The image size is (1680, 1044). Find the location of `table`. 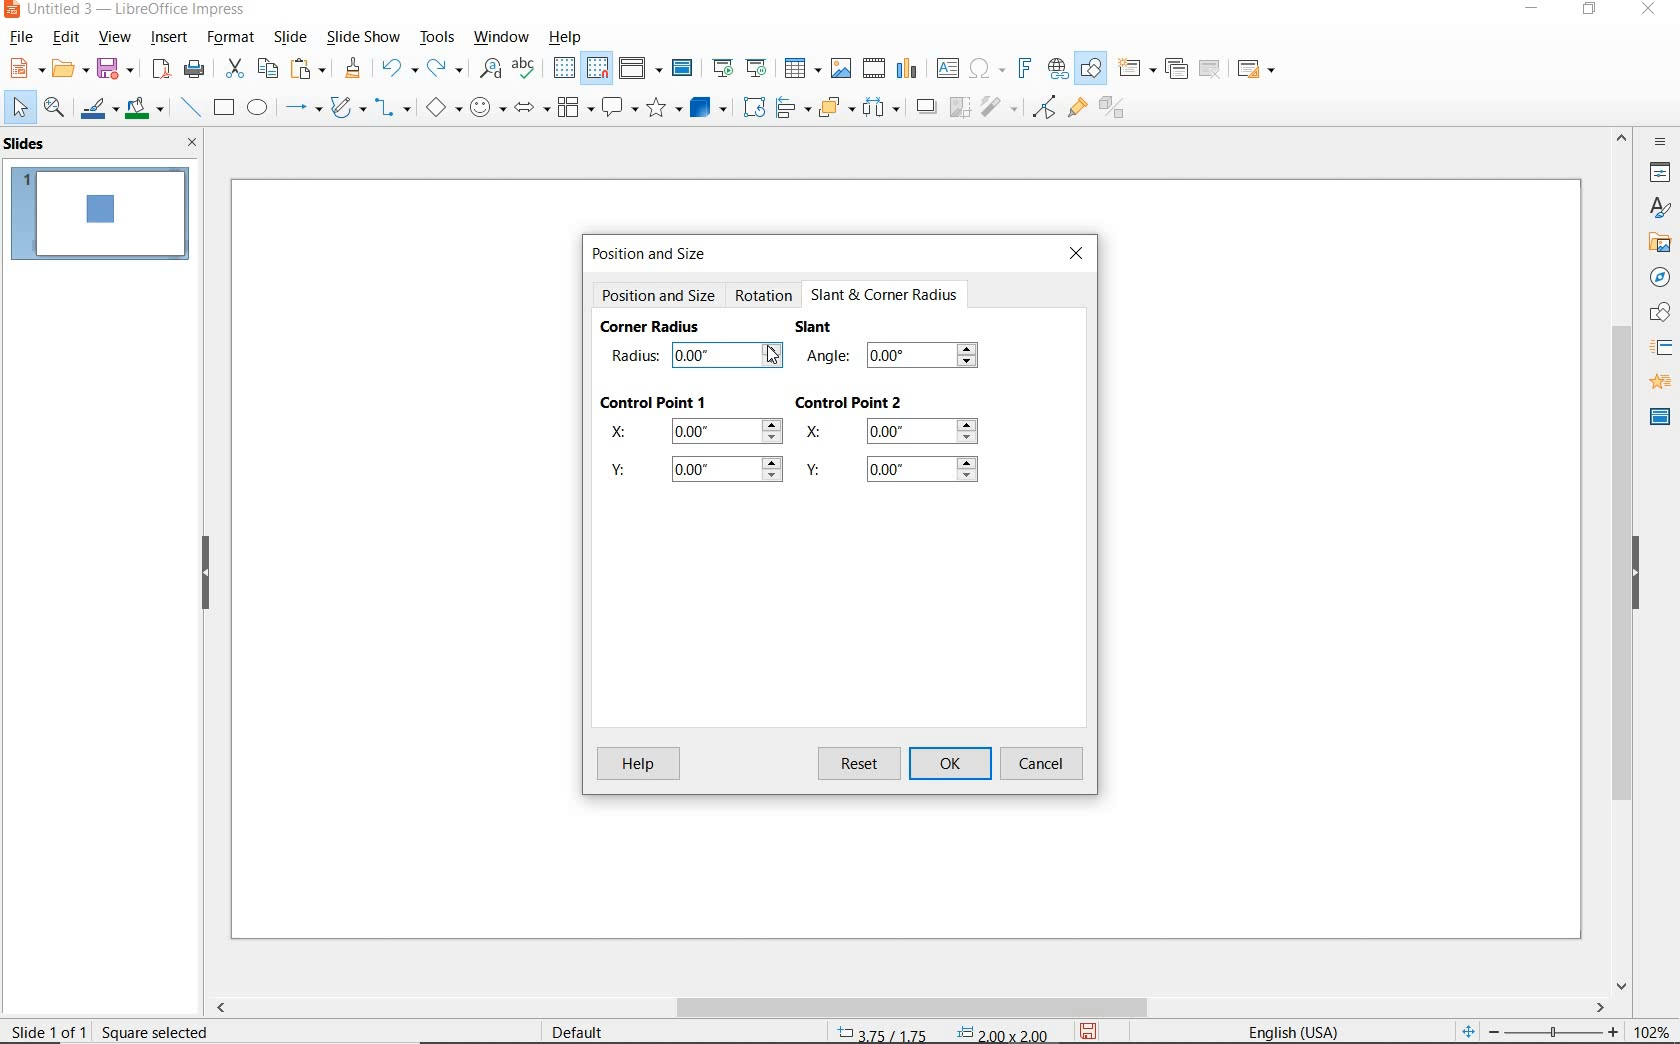

table is located at coordinates (801, 69).